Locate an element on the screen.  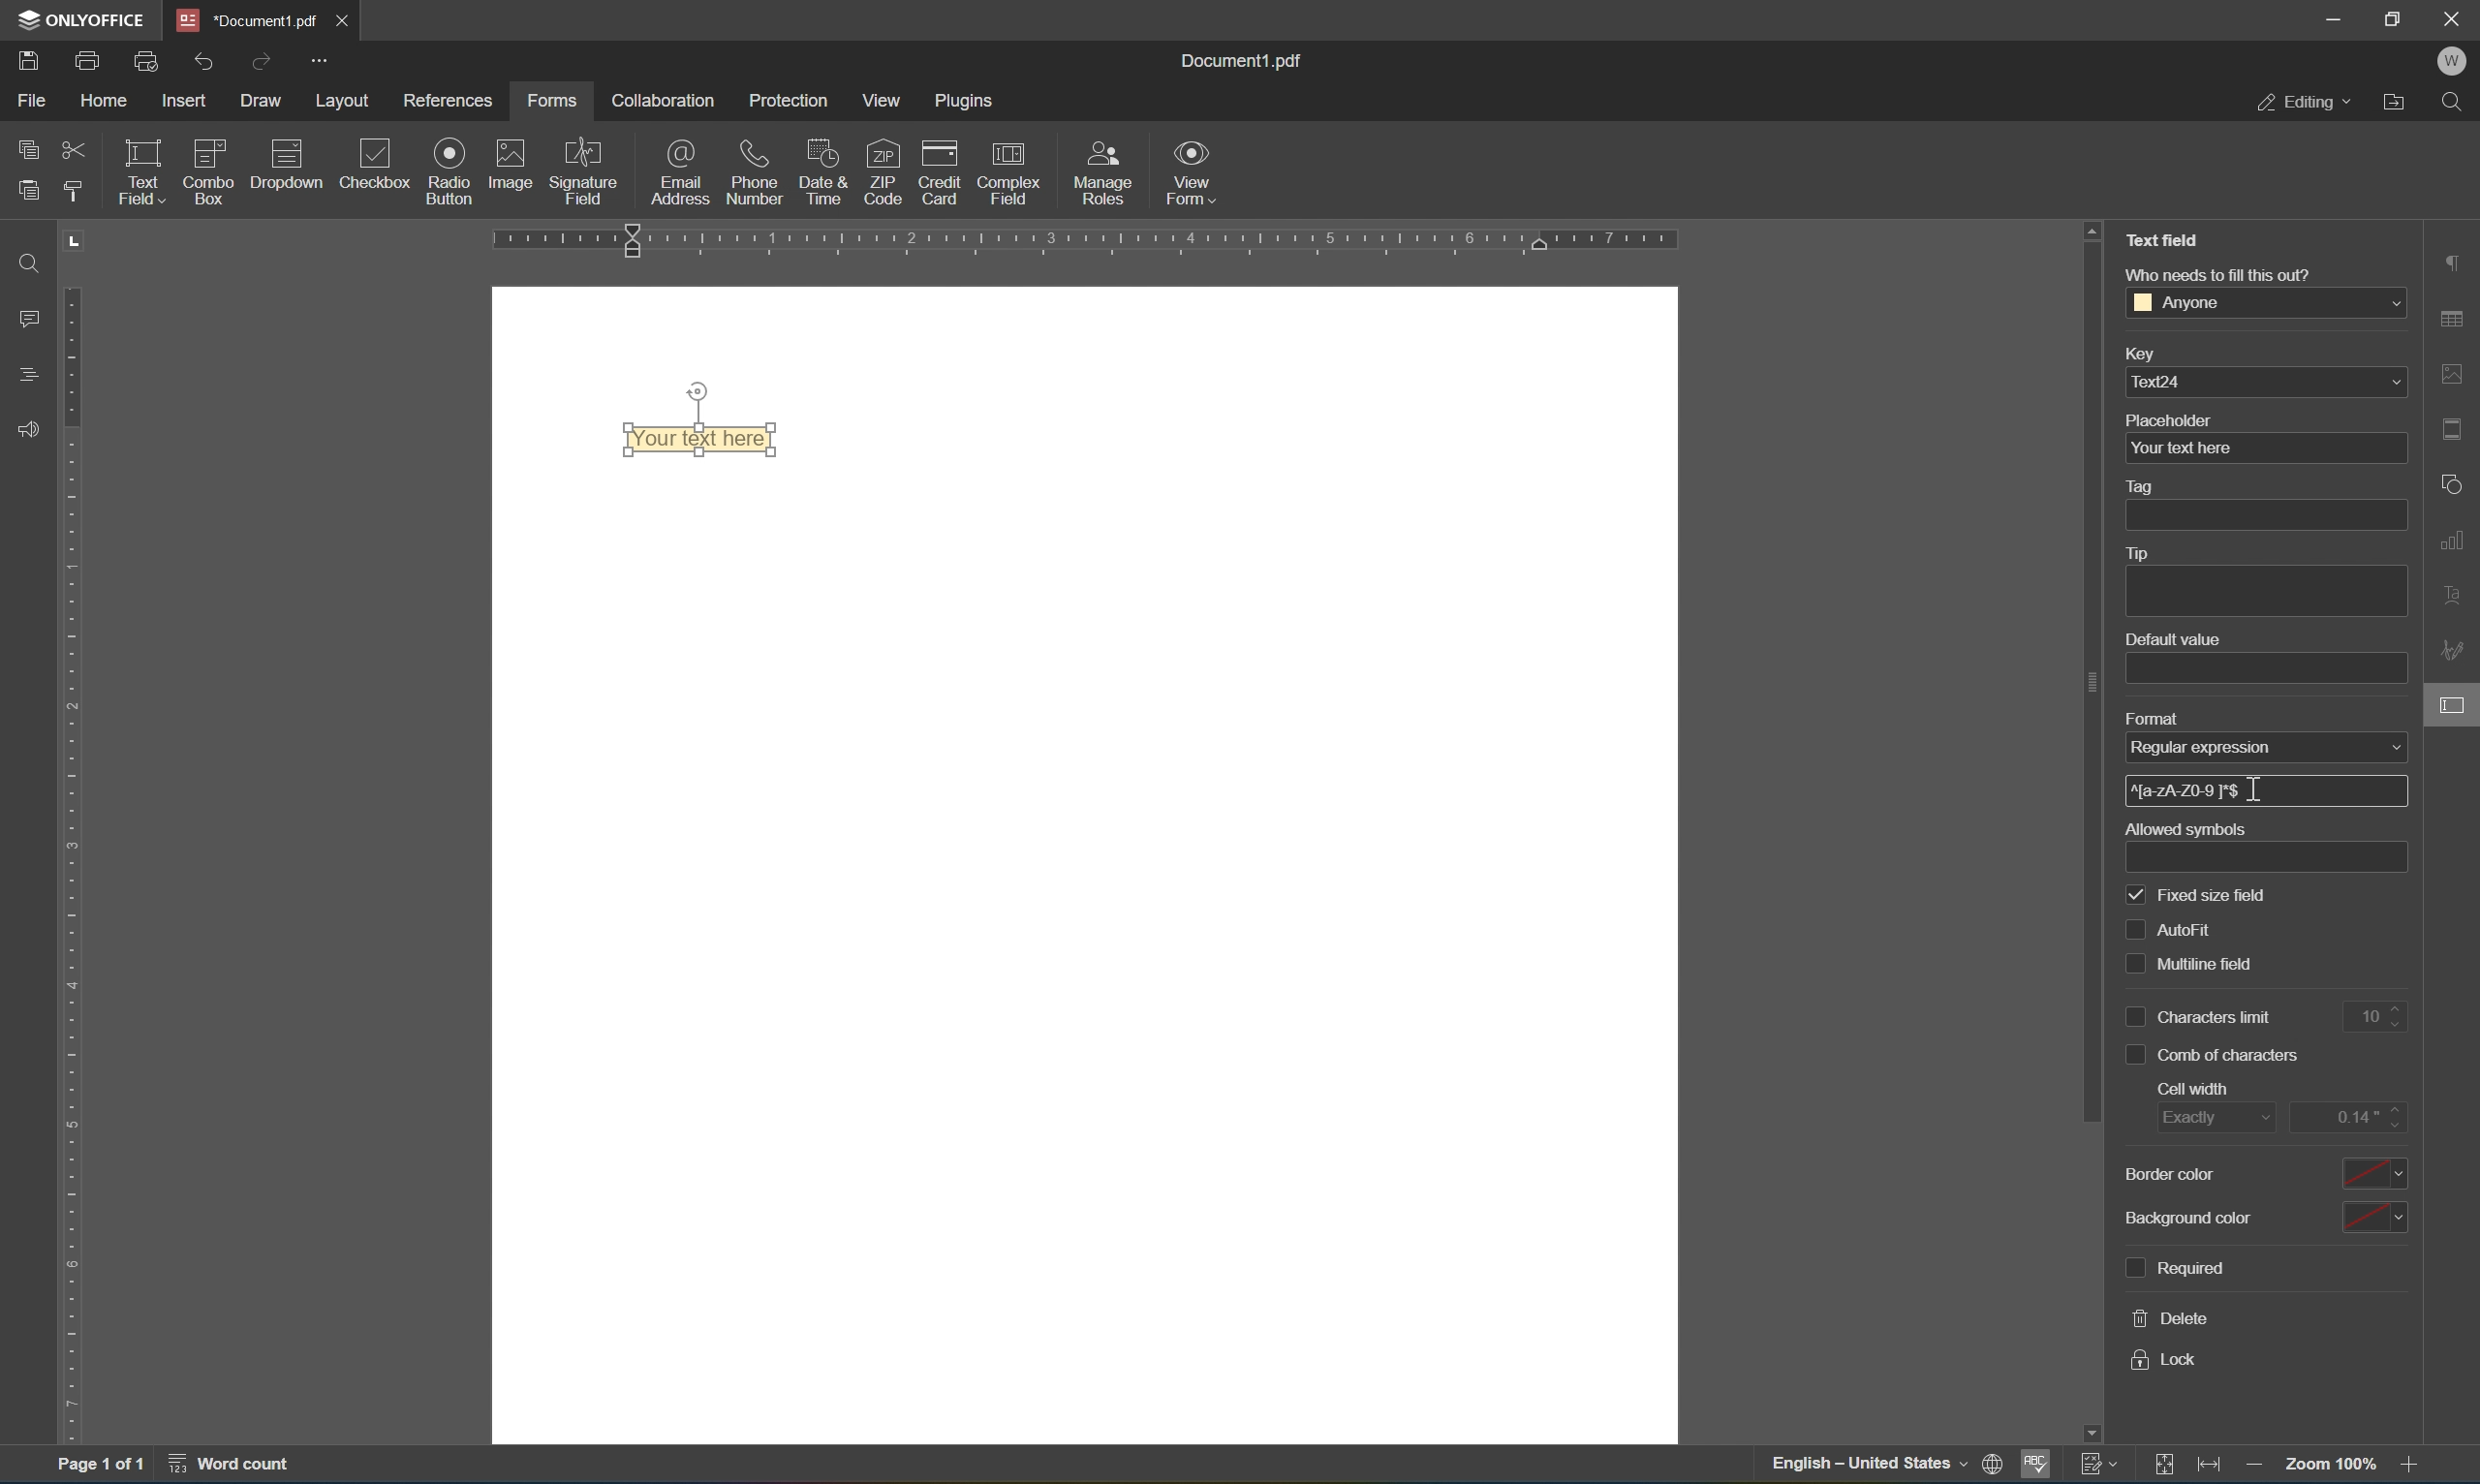
close is located at coordinates (340, 20).